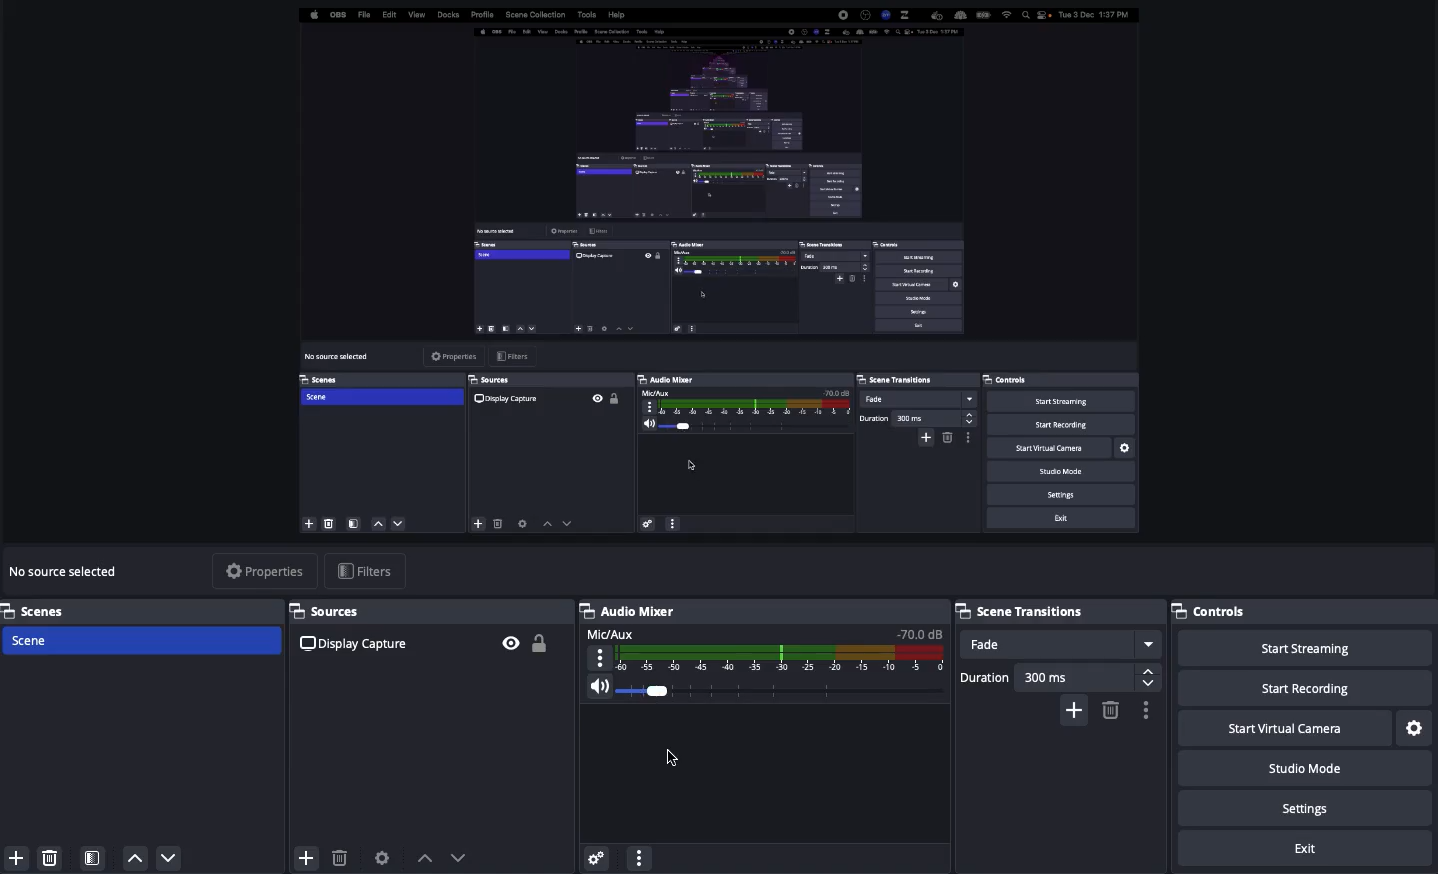 The height and width of the screenshot is (874, 1438). I want to click on Filters, so click(365, 571).